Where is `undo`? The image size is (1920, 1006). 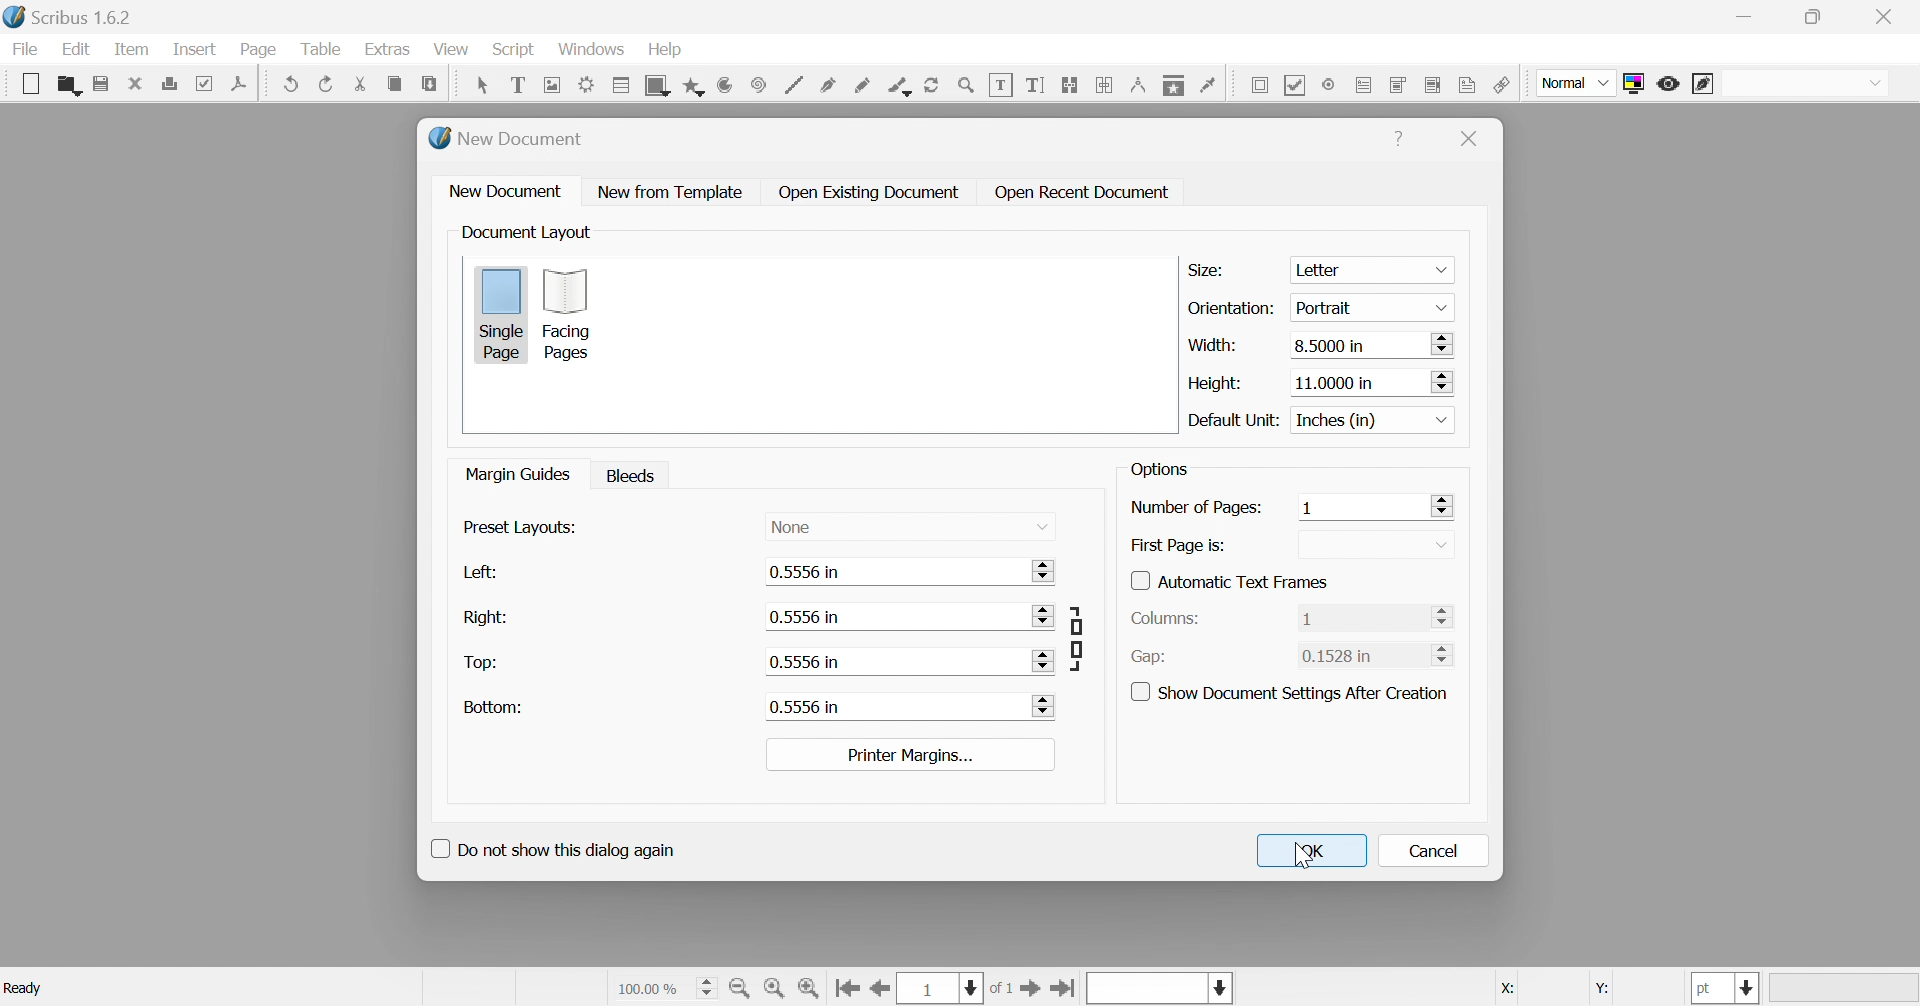
undo is located at coordinates (291, 83).